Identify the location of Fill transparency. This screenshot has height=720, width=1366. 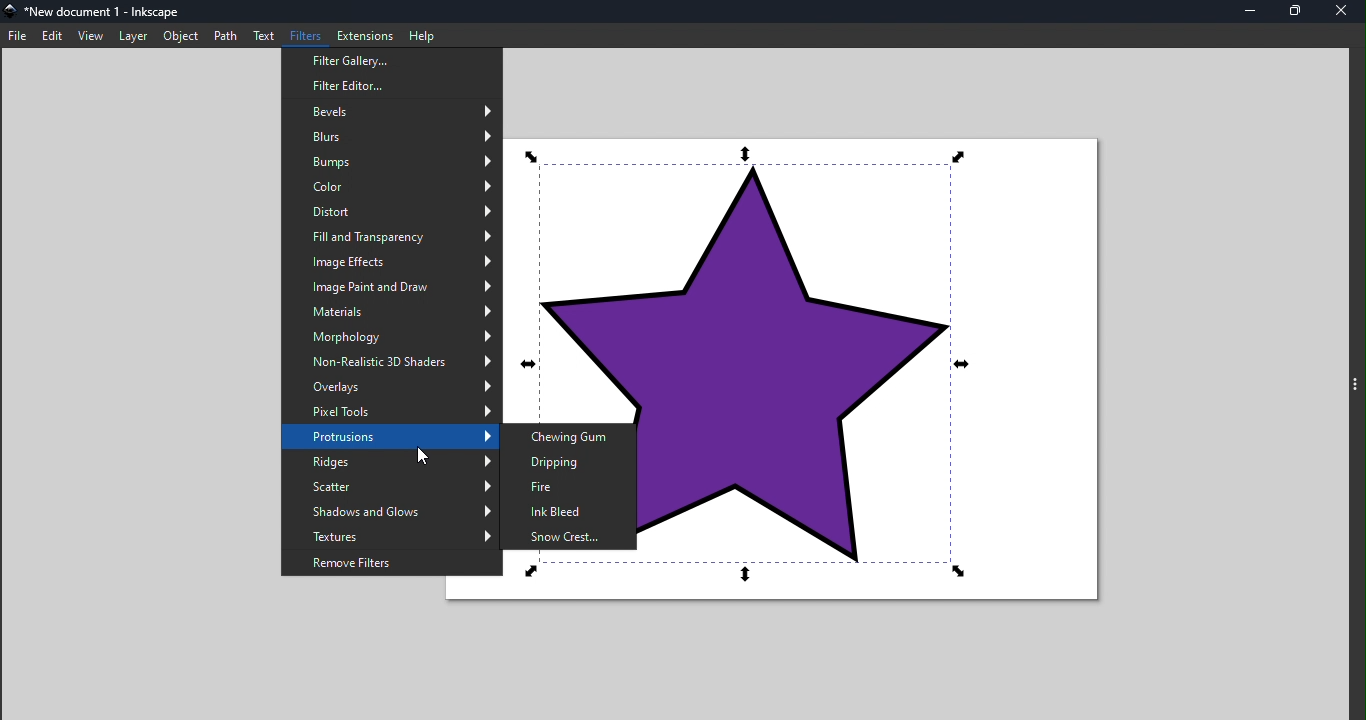
(393, 238).